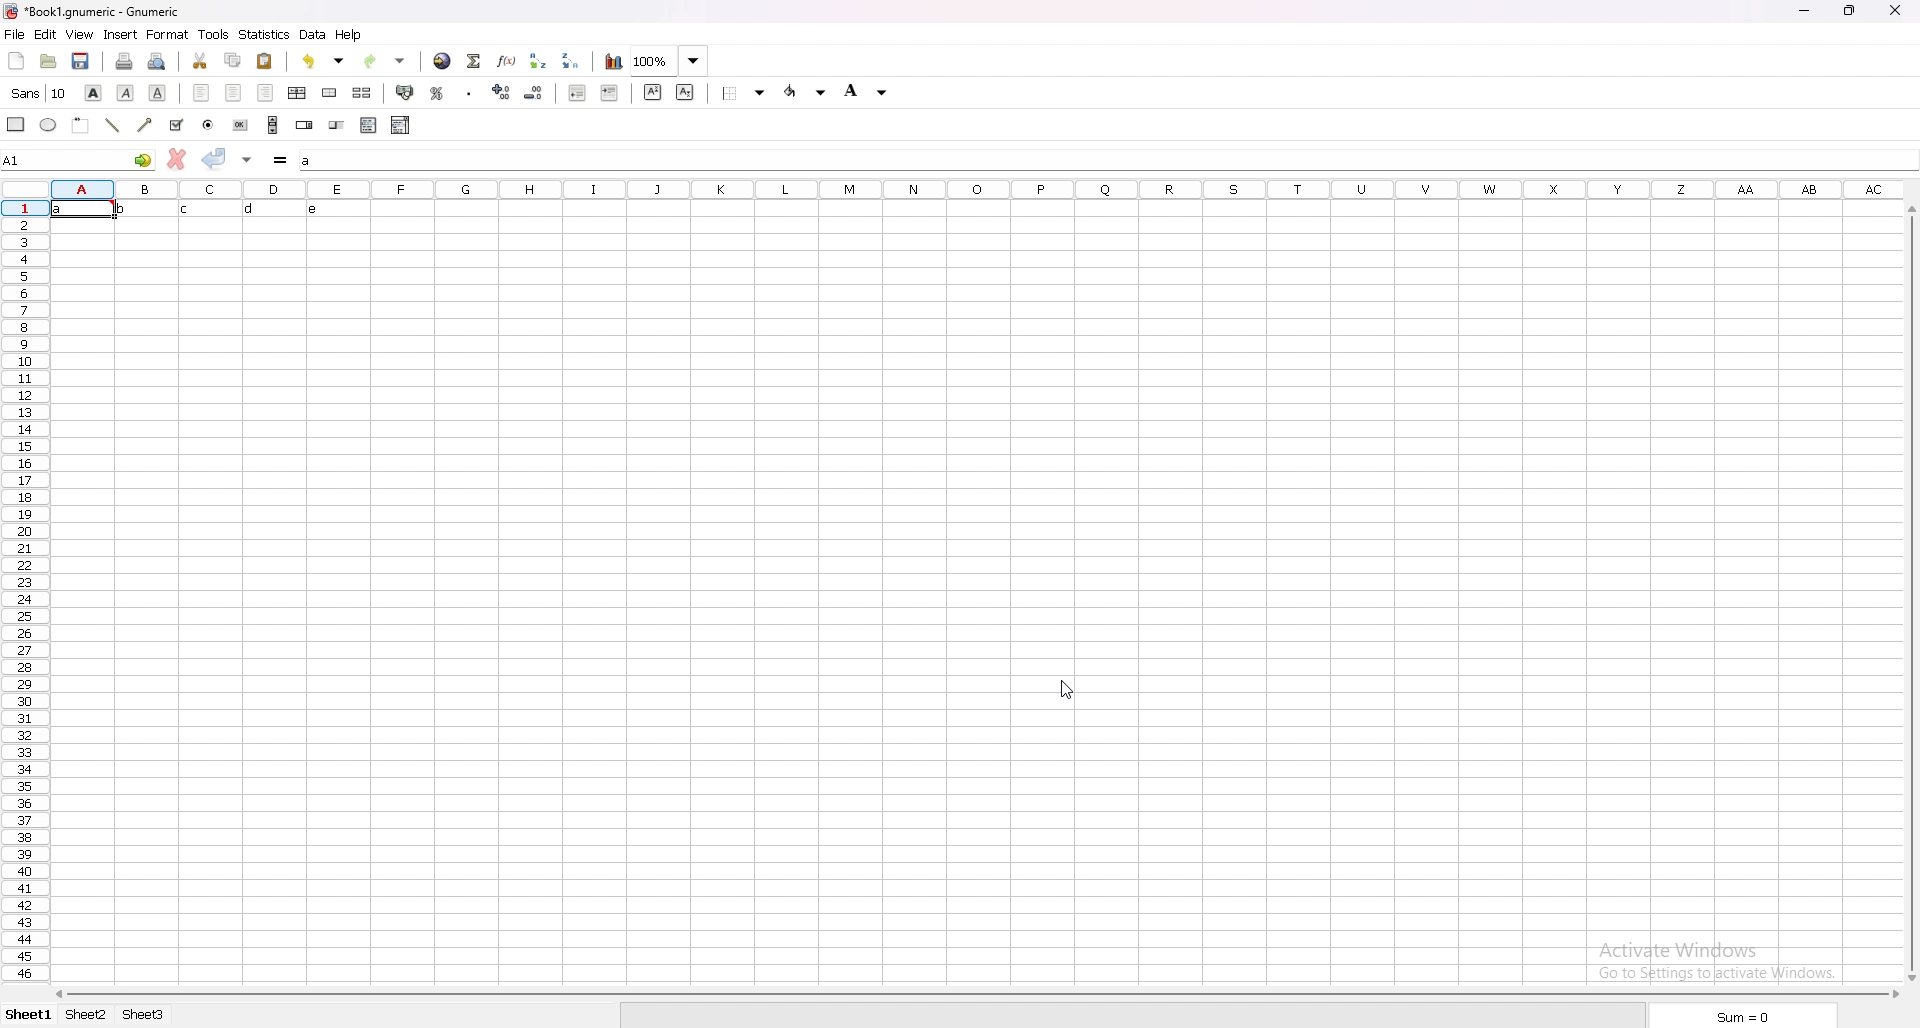 The height and width of the screenshot is (1028, 1920). I want to click on italic, so click(125, 94).